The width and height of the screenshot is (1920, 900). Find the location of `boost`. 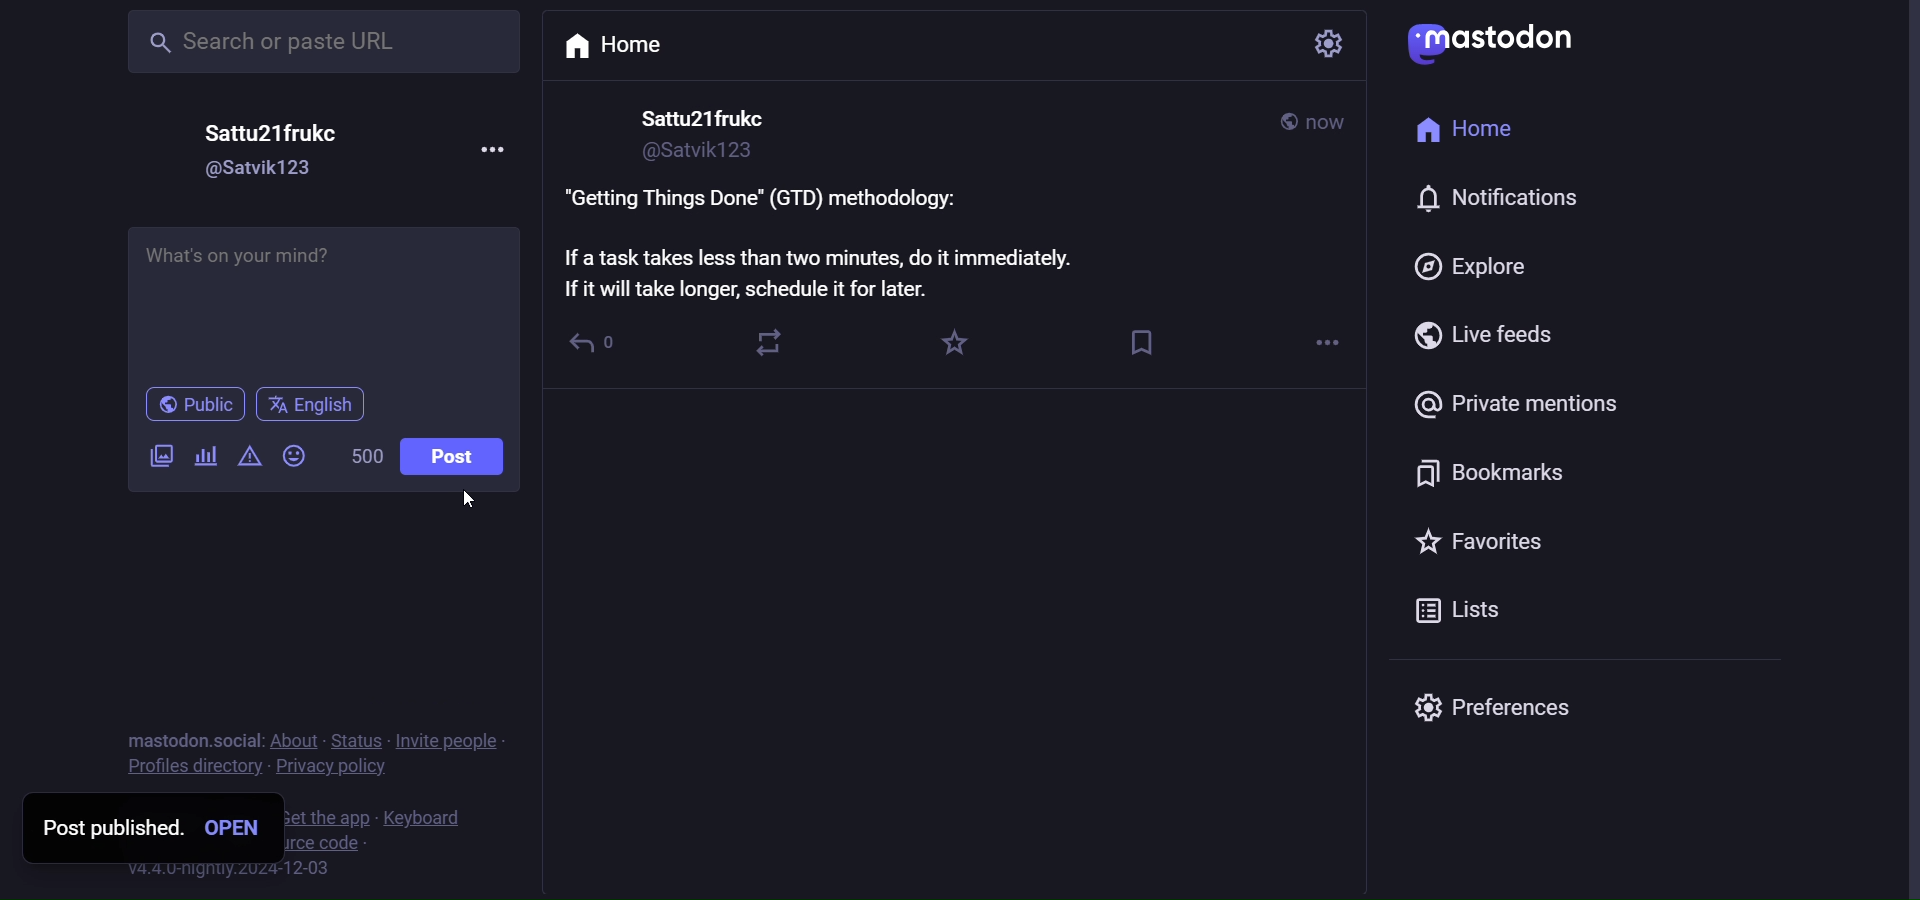

boost is located at coordinates (763, 345).